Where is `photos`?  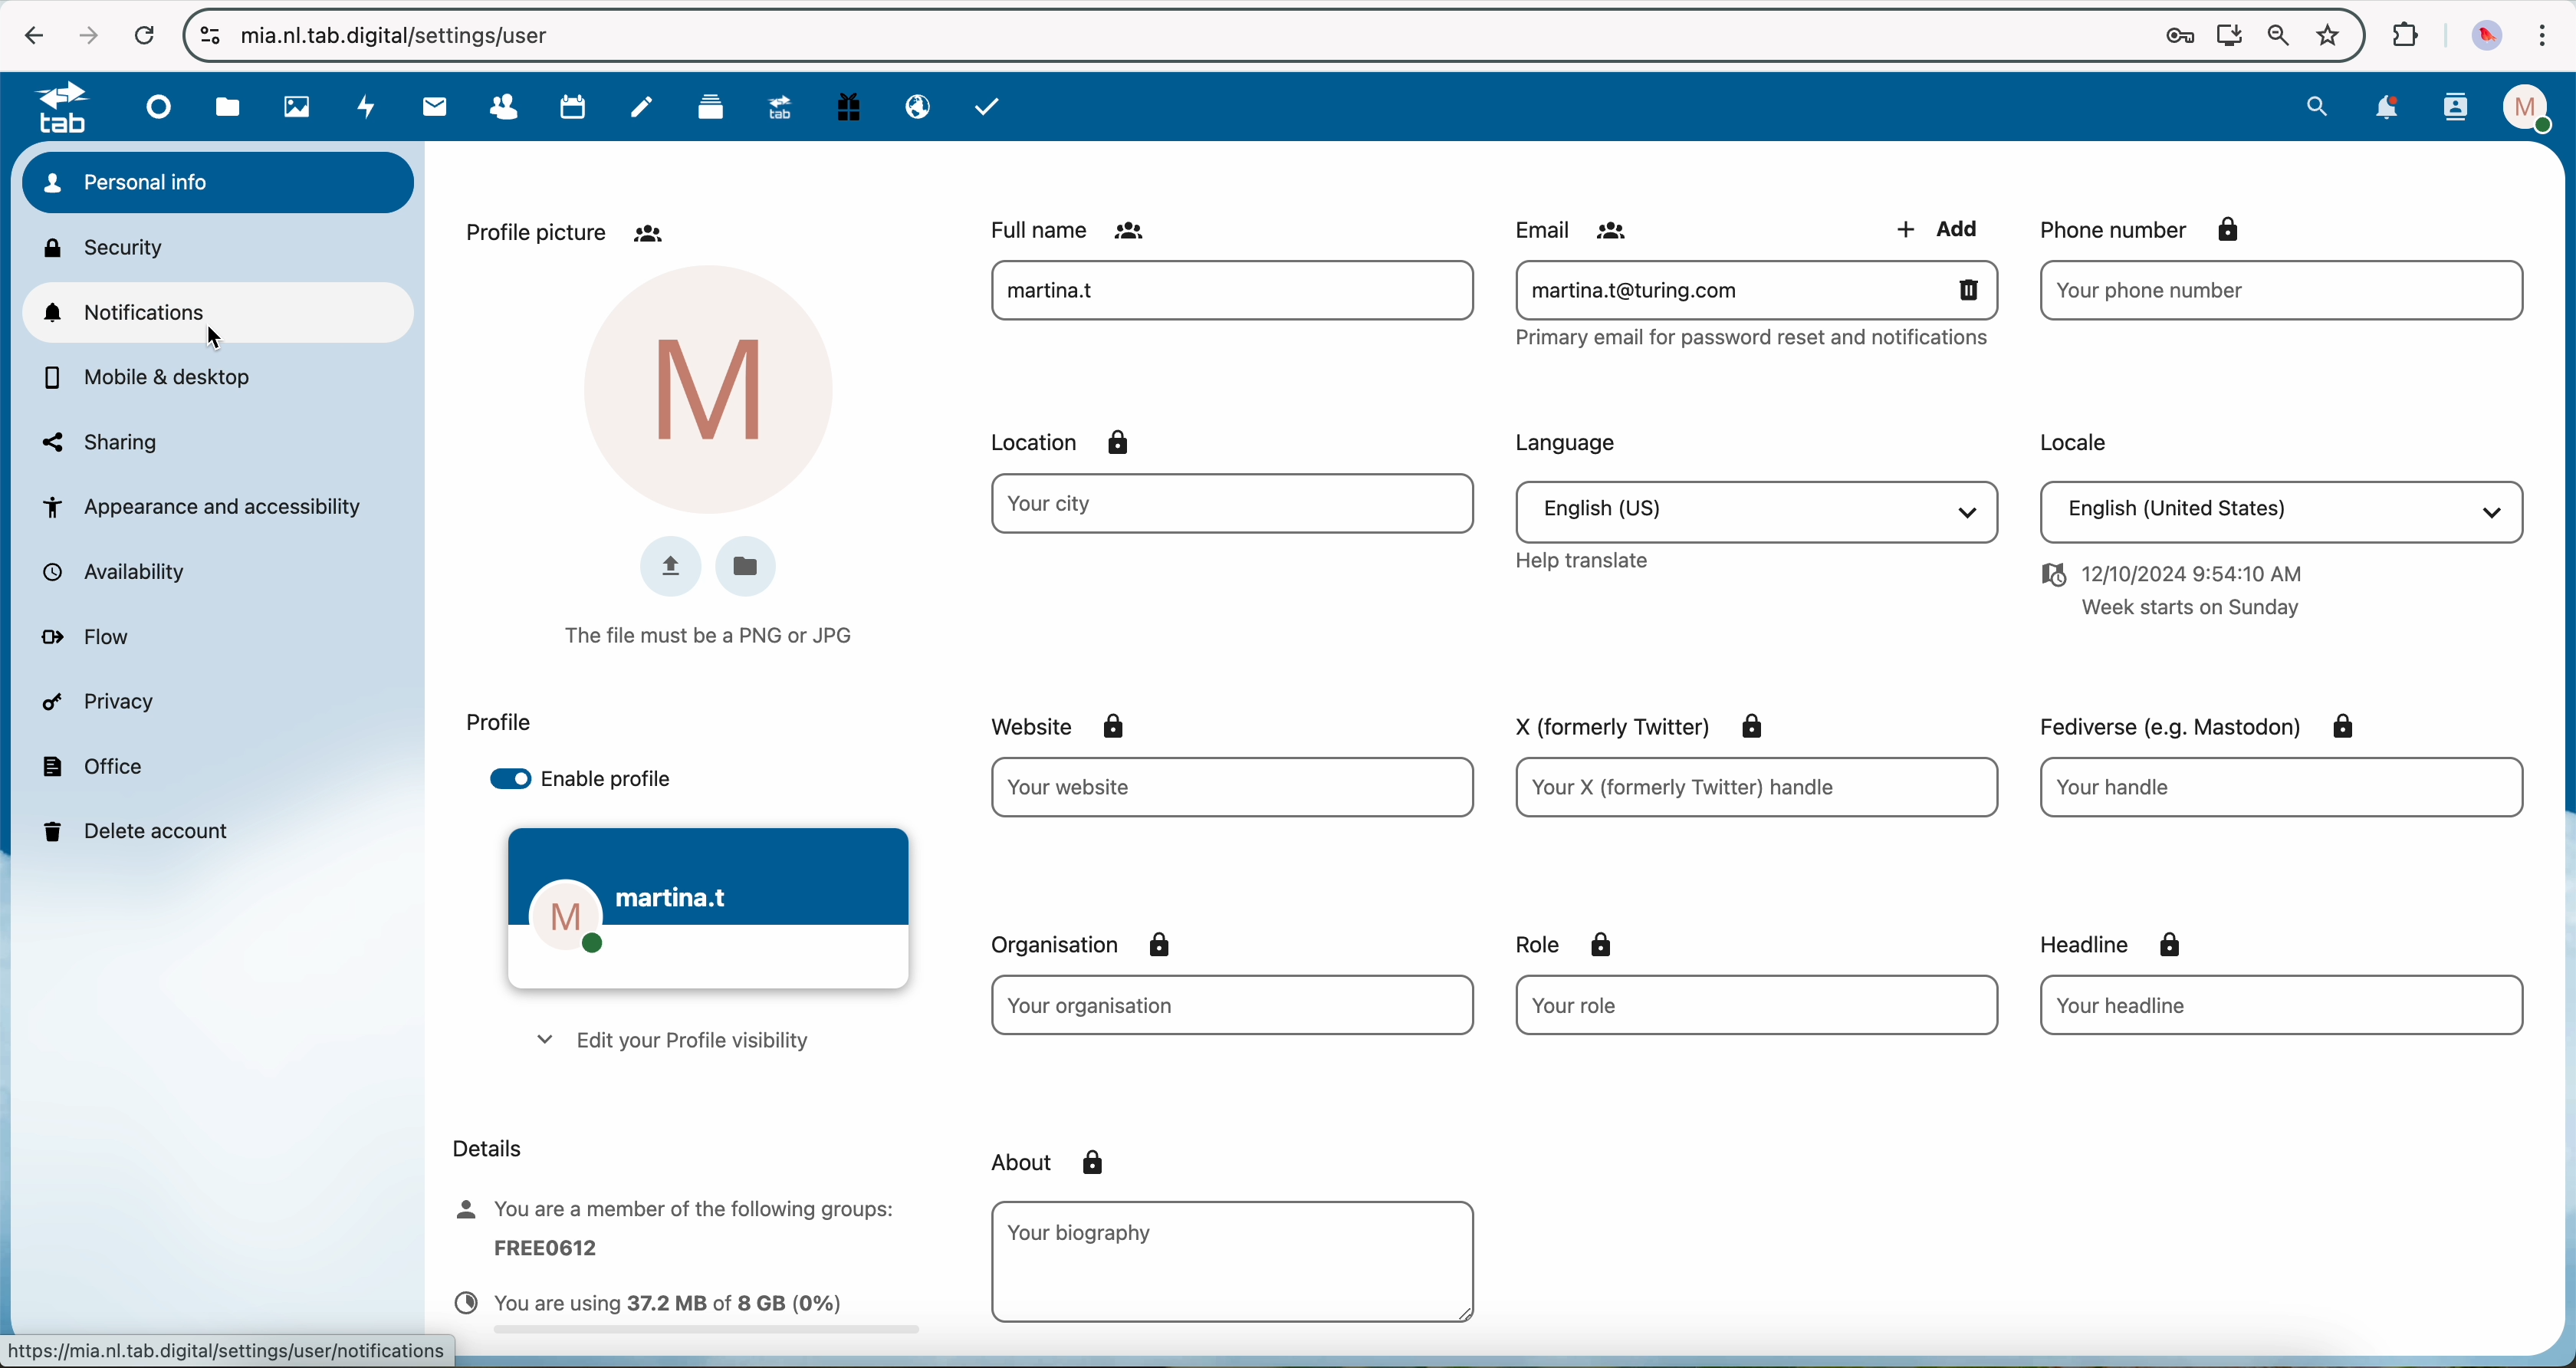
photos is located at coordinates (294, 108).